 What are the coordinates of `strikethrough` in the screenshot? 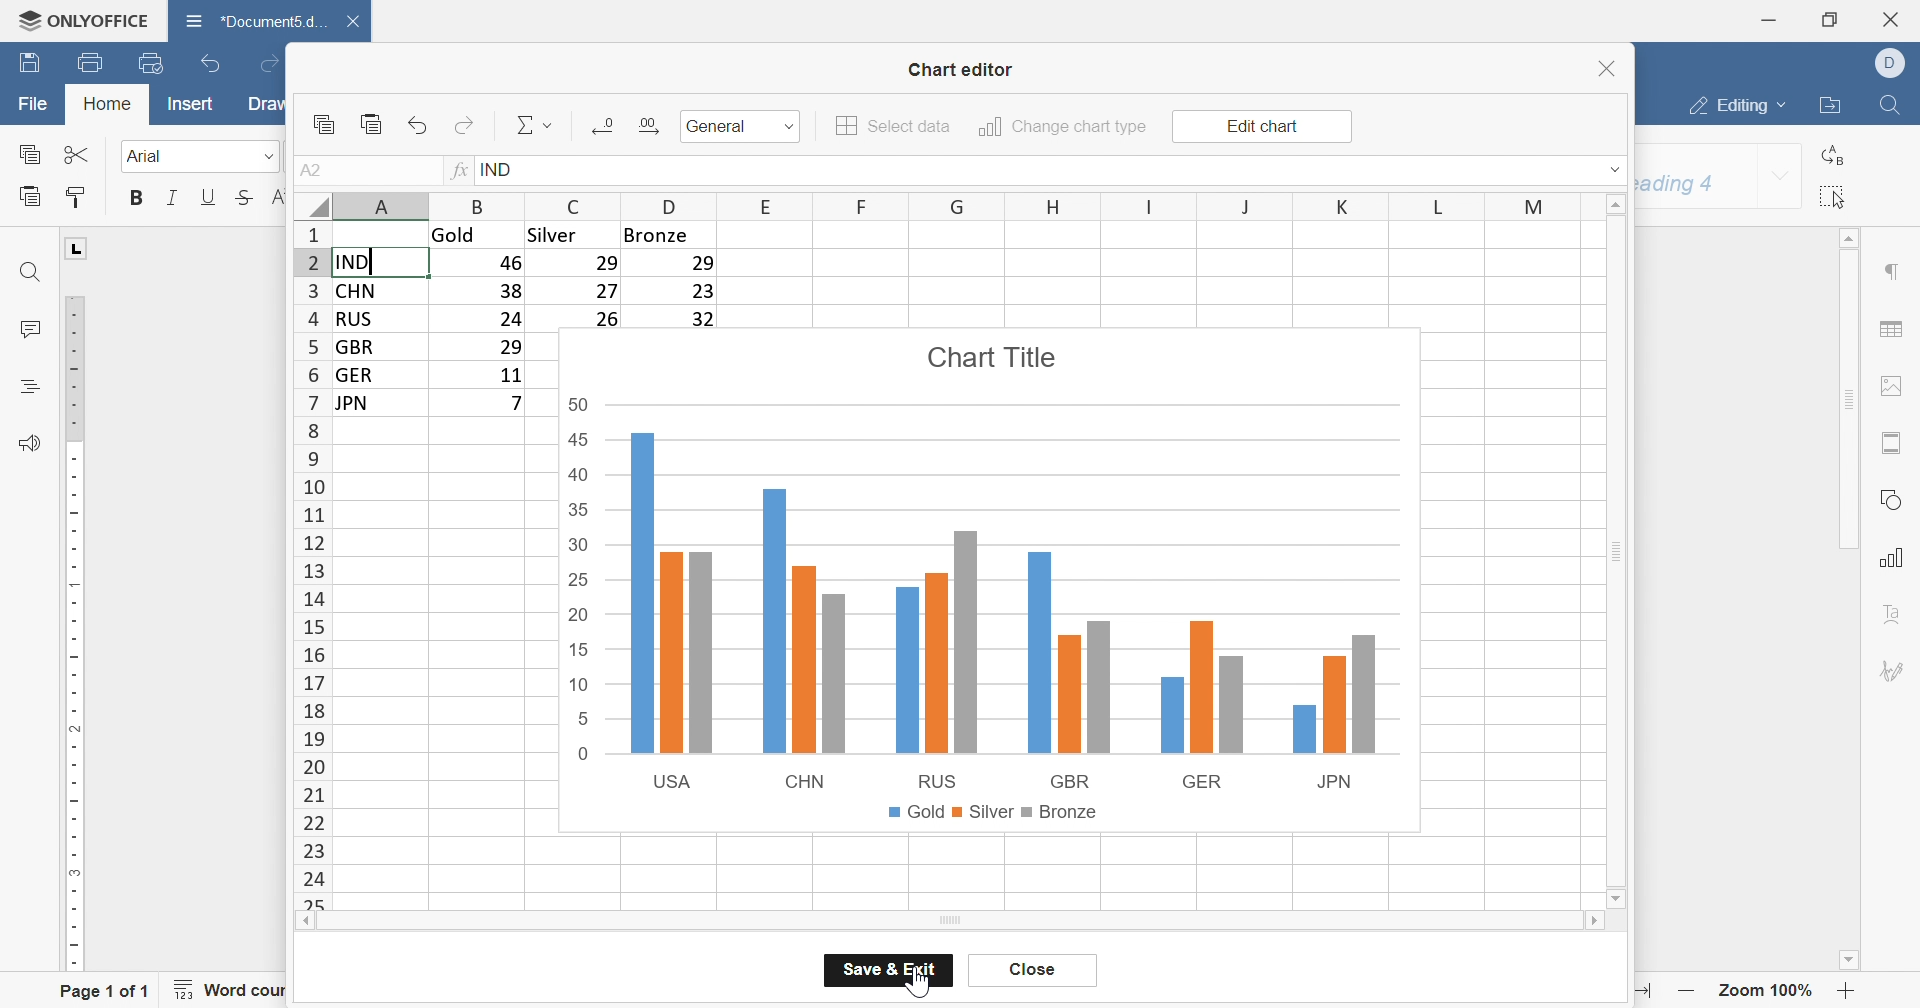 It's located at (244, 197).